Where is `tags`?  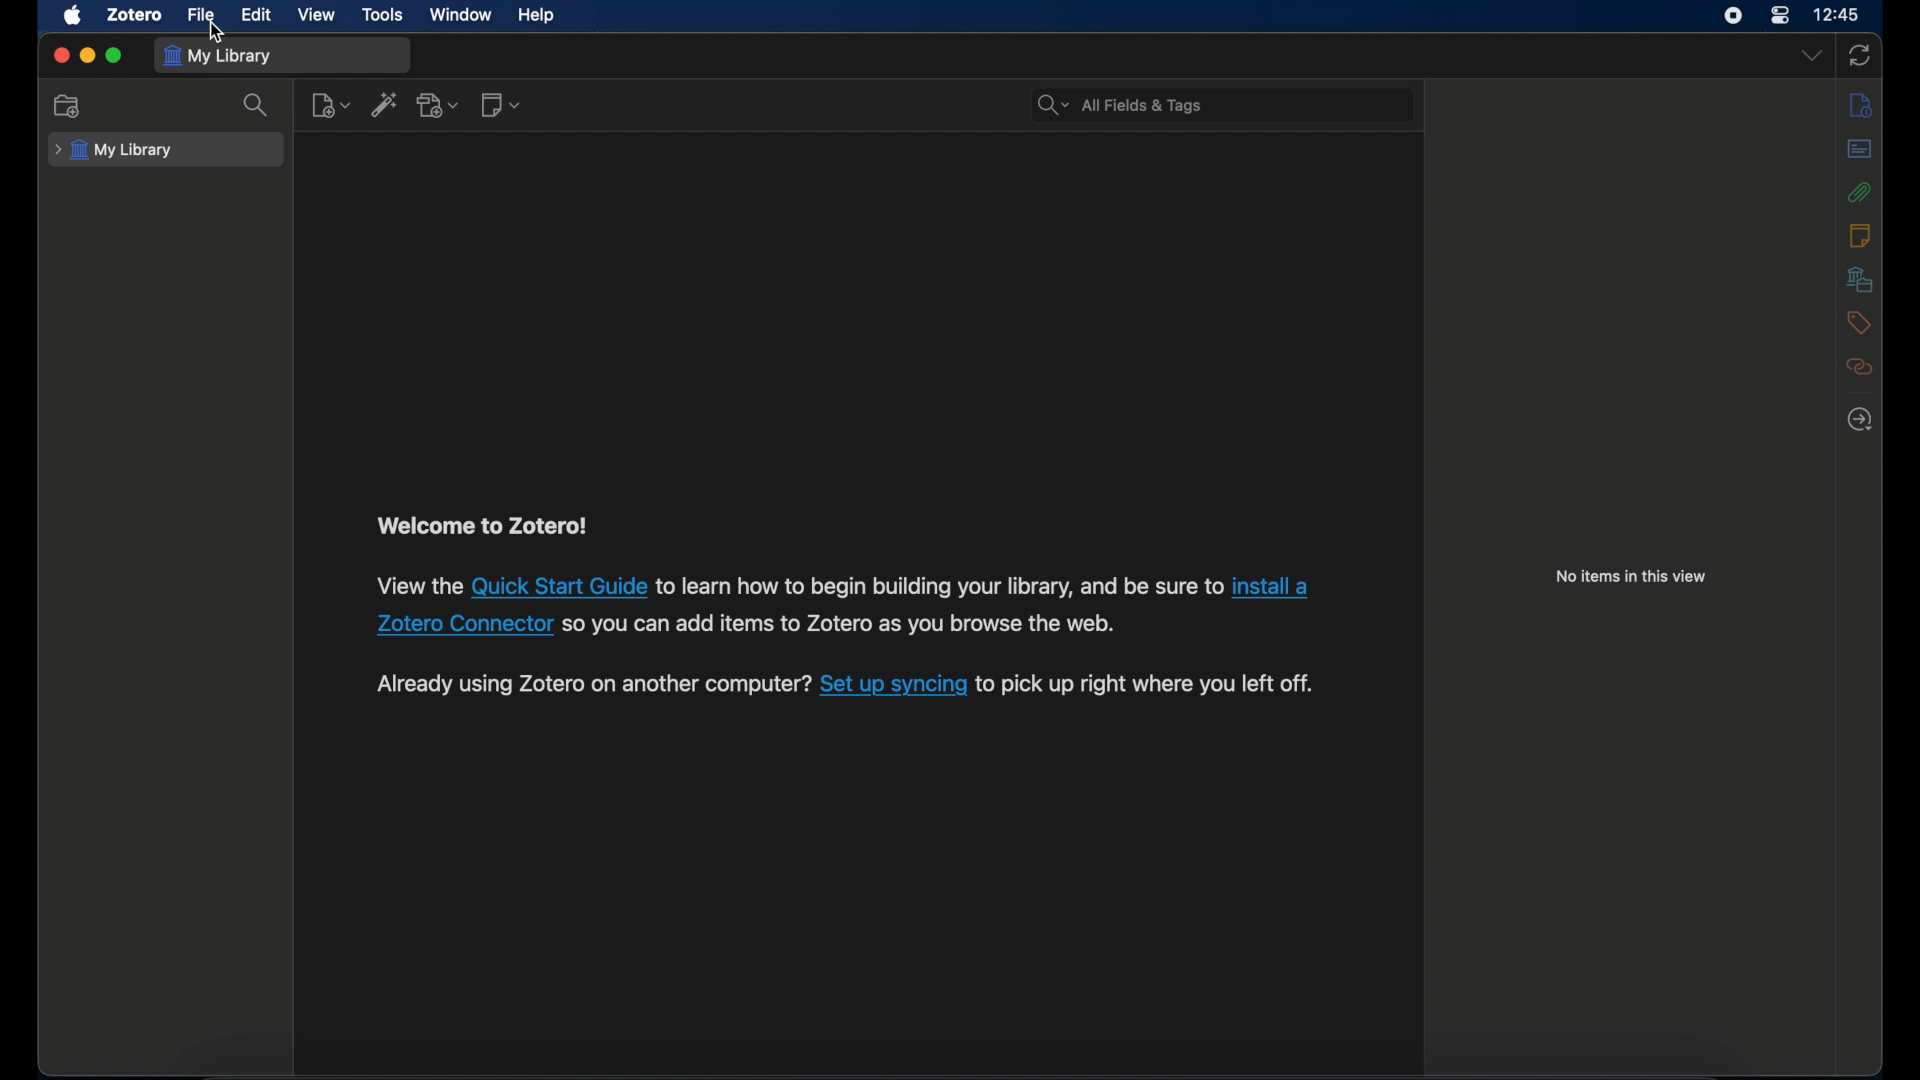
tags is located at coordinates (1860, 323).